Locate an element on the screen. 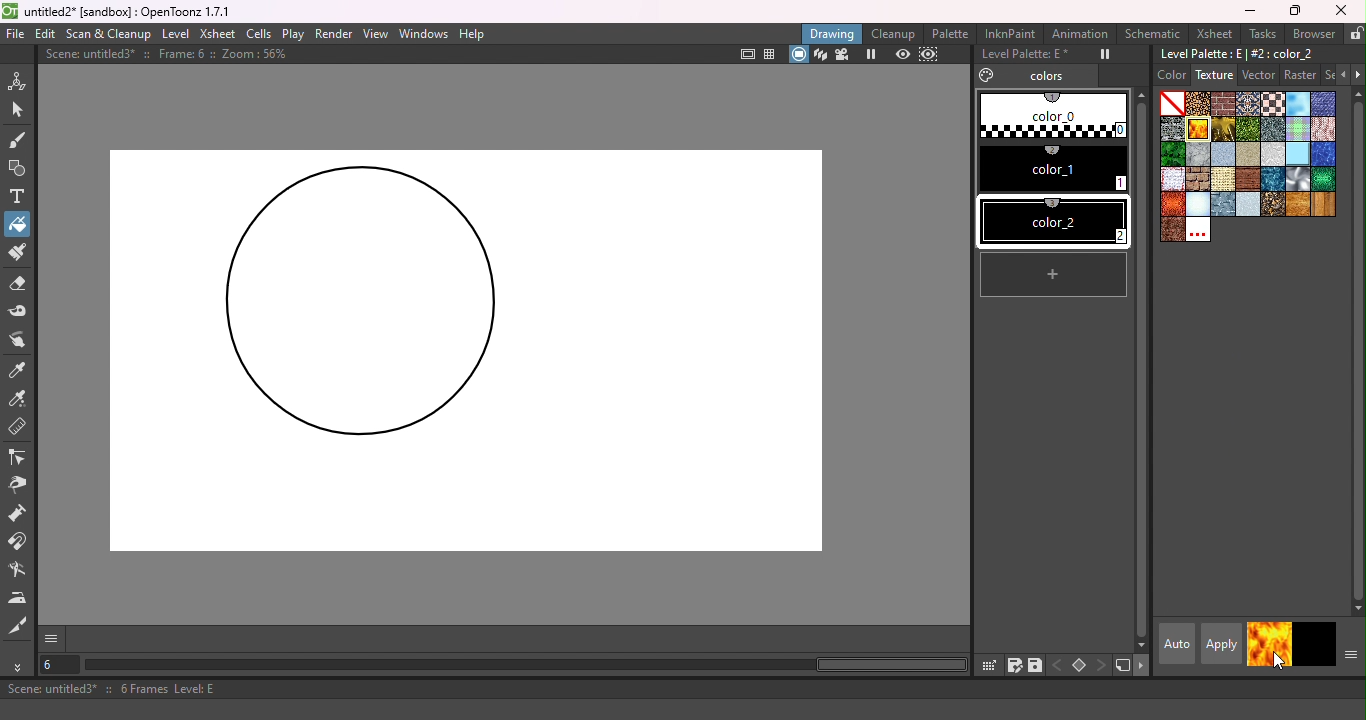 The width and height of the screenshot is (1366, 720). Safe area is located at coordinates (748, 55).